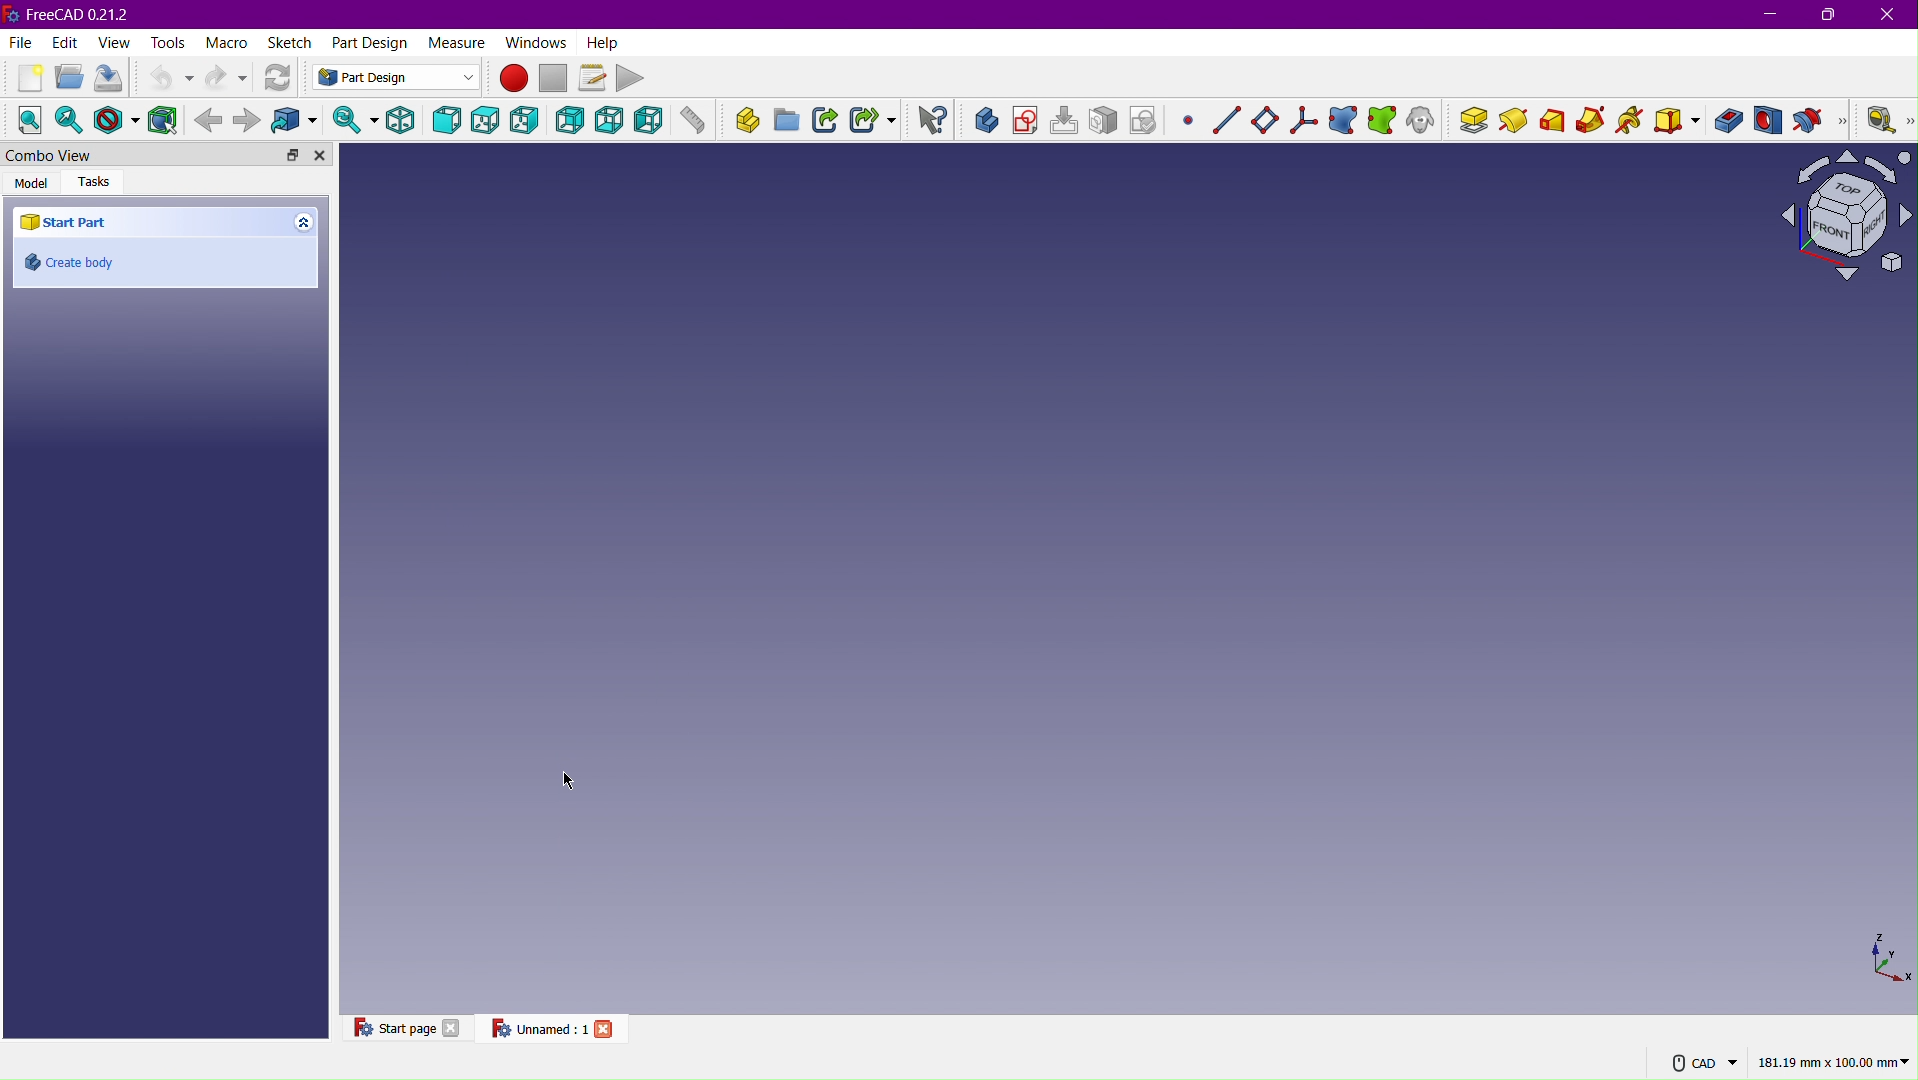 The height and width of the screenshot is (1080, 1918). I want to click on Top, so click(484, 121).